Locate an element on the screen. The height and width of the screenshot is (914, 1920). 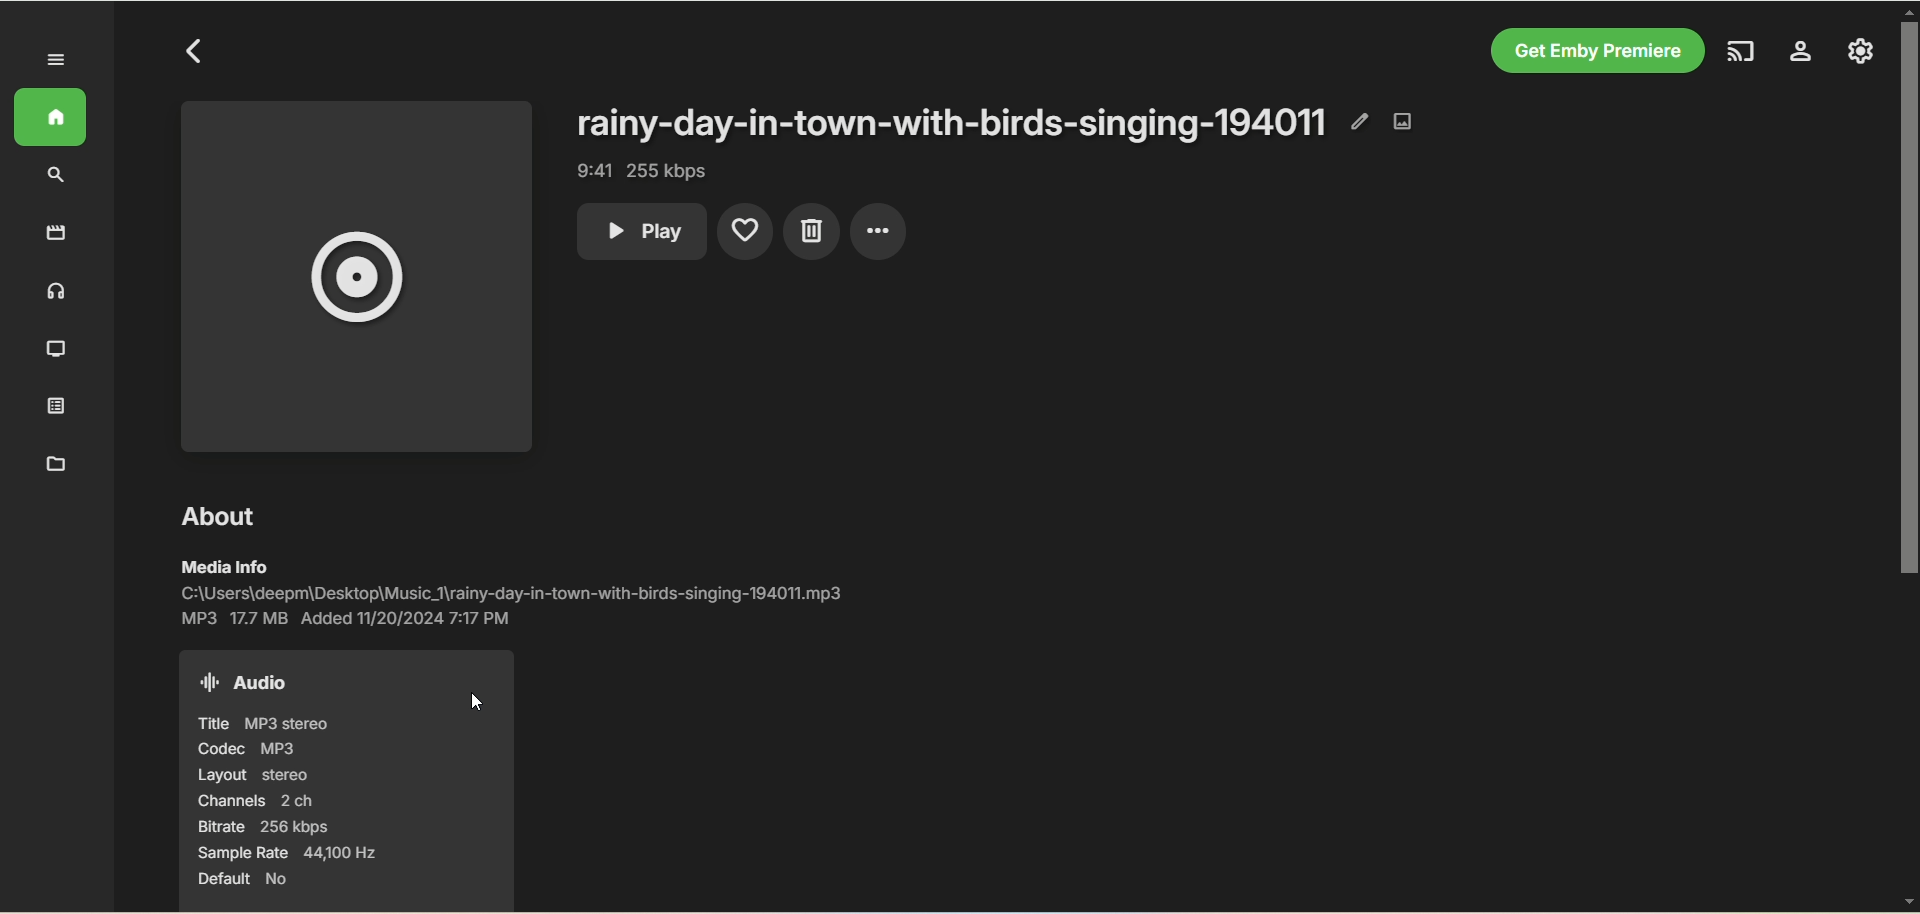
expand is located at coordinates (57, 60).